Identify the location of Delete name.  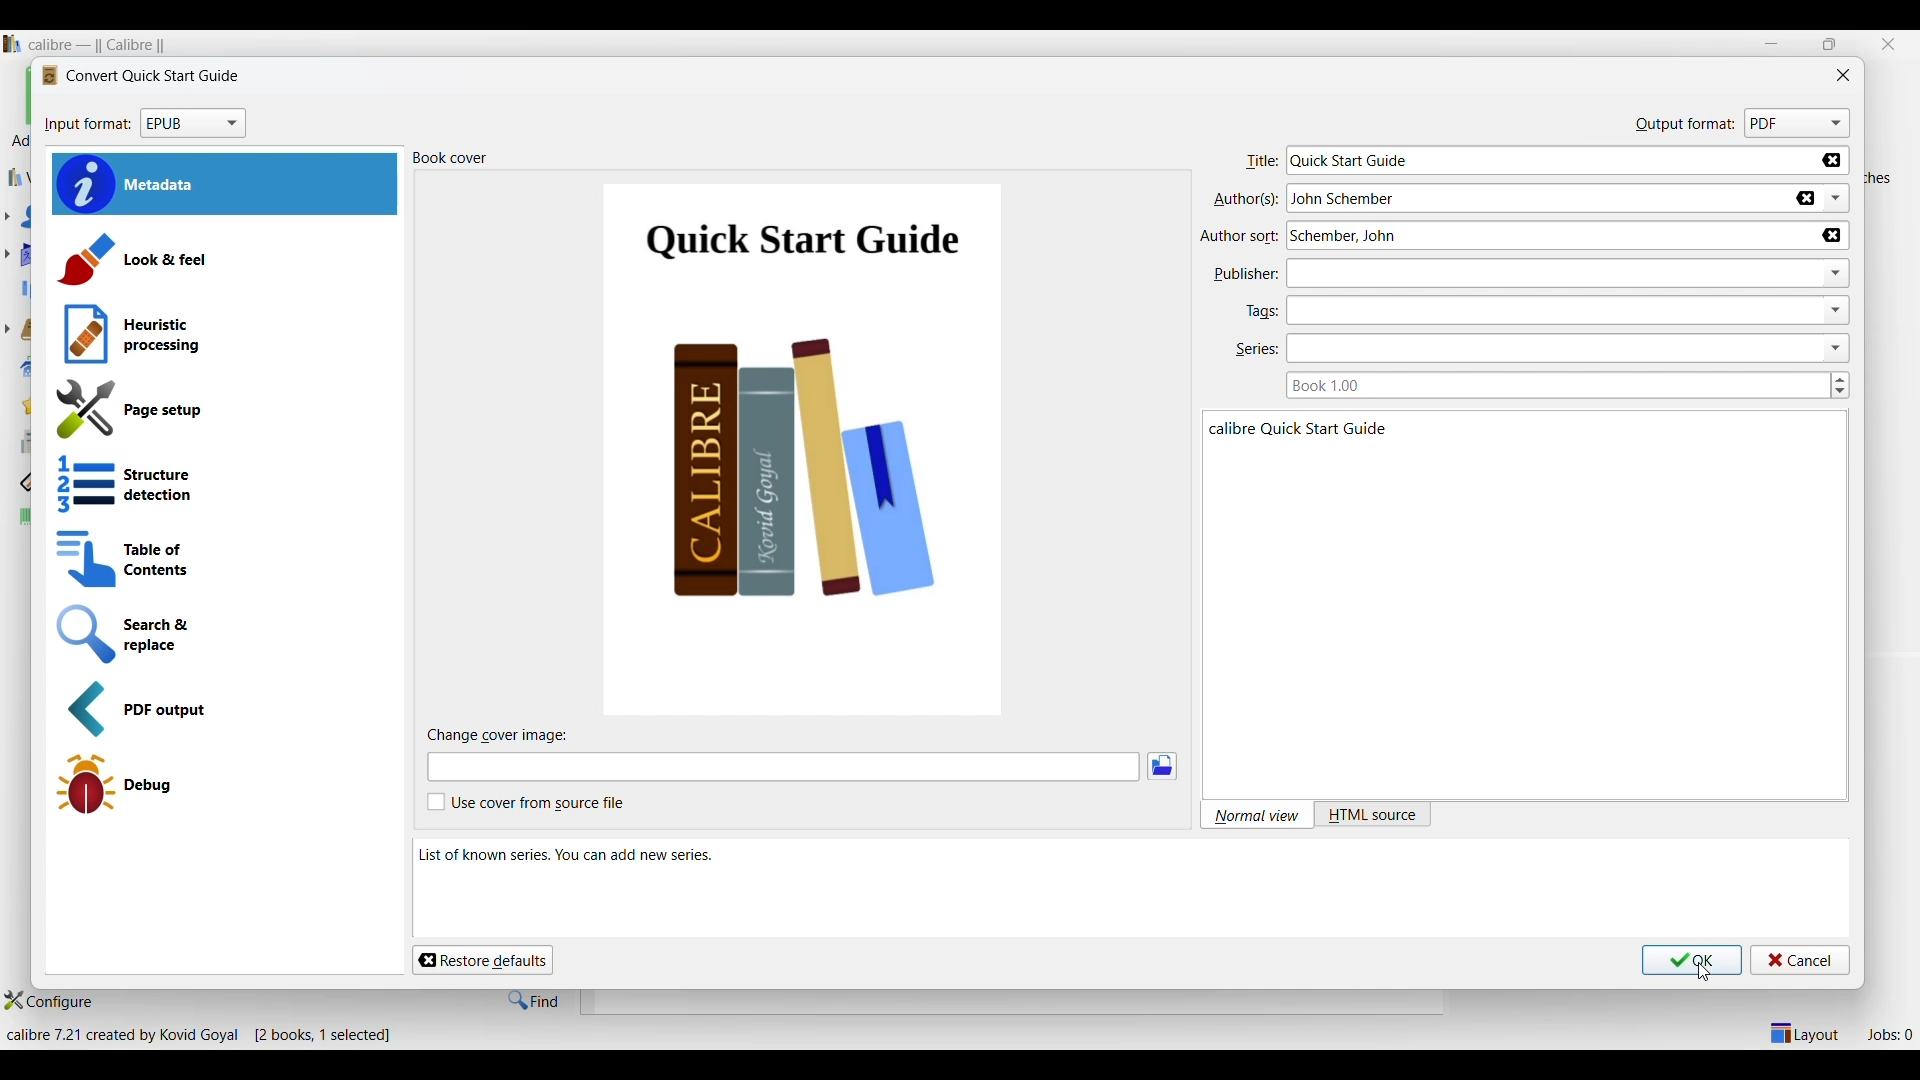
(1832, 236).